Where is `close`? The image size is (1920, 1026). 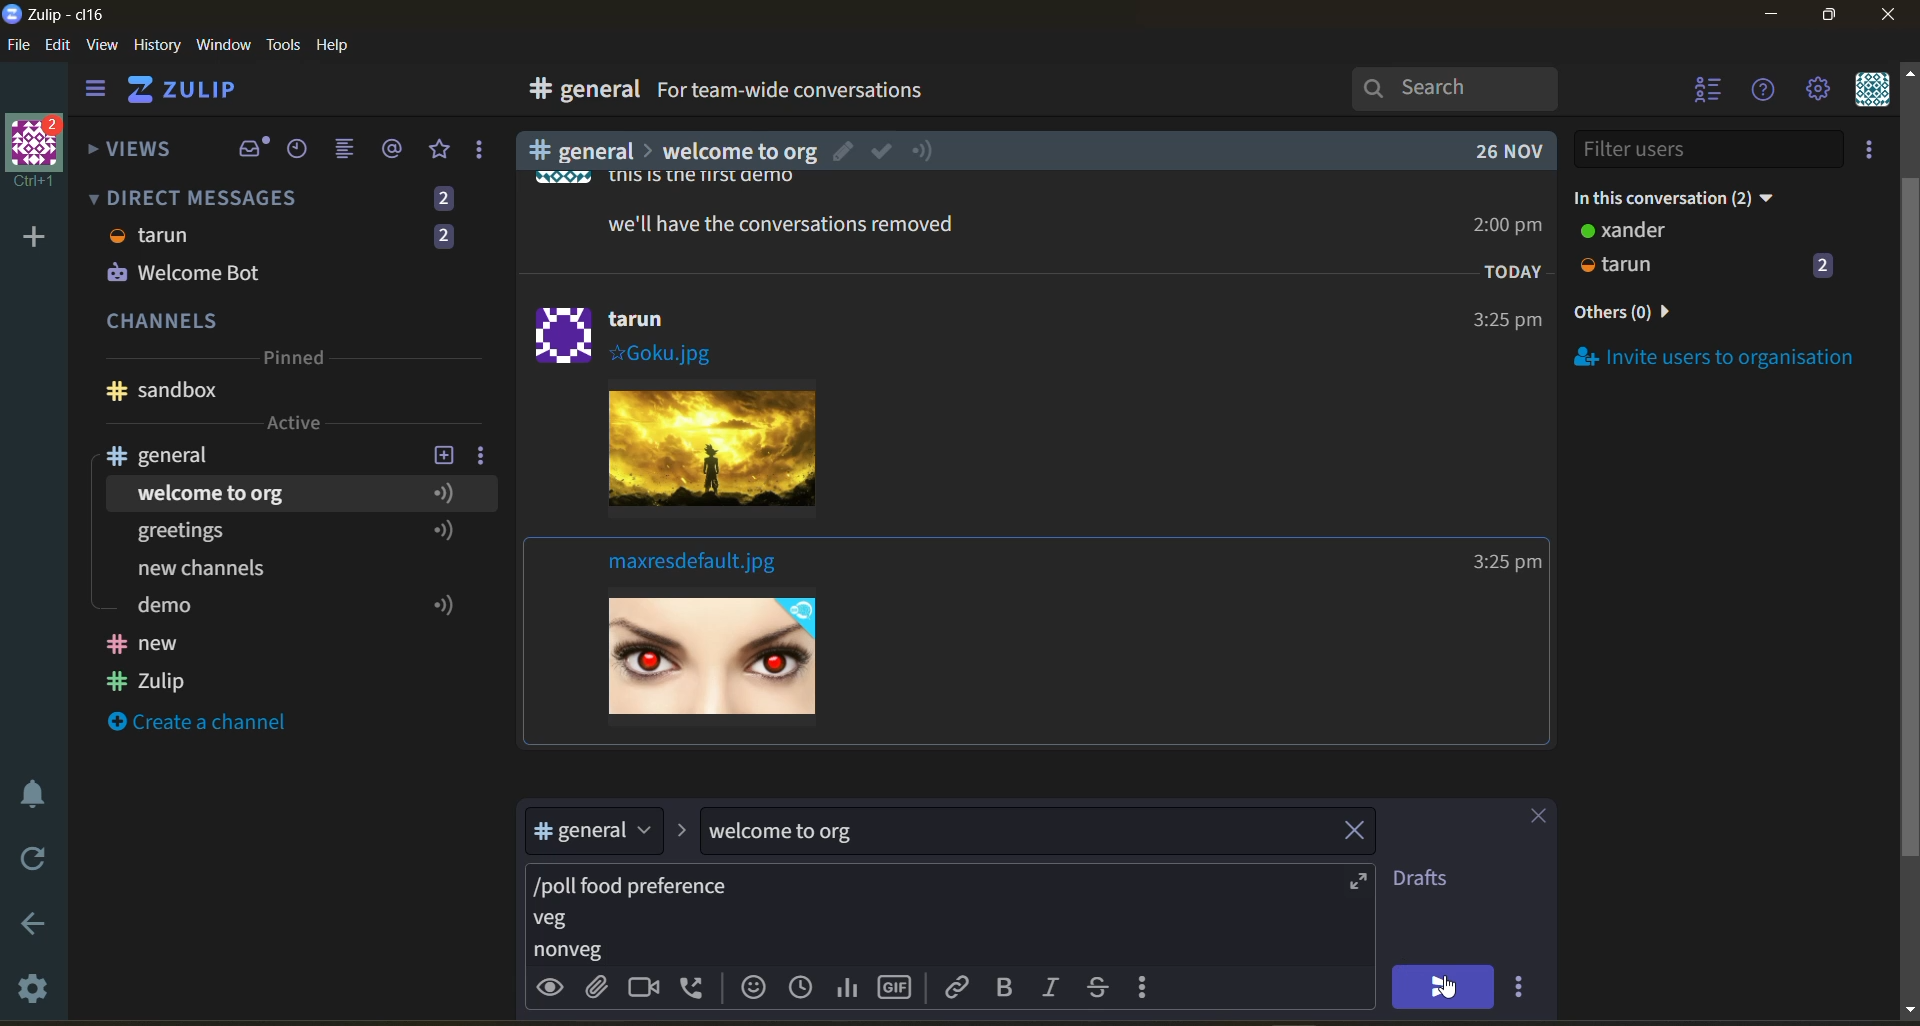
close is located at coordinates (1890, 21).